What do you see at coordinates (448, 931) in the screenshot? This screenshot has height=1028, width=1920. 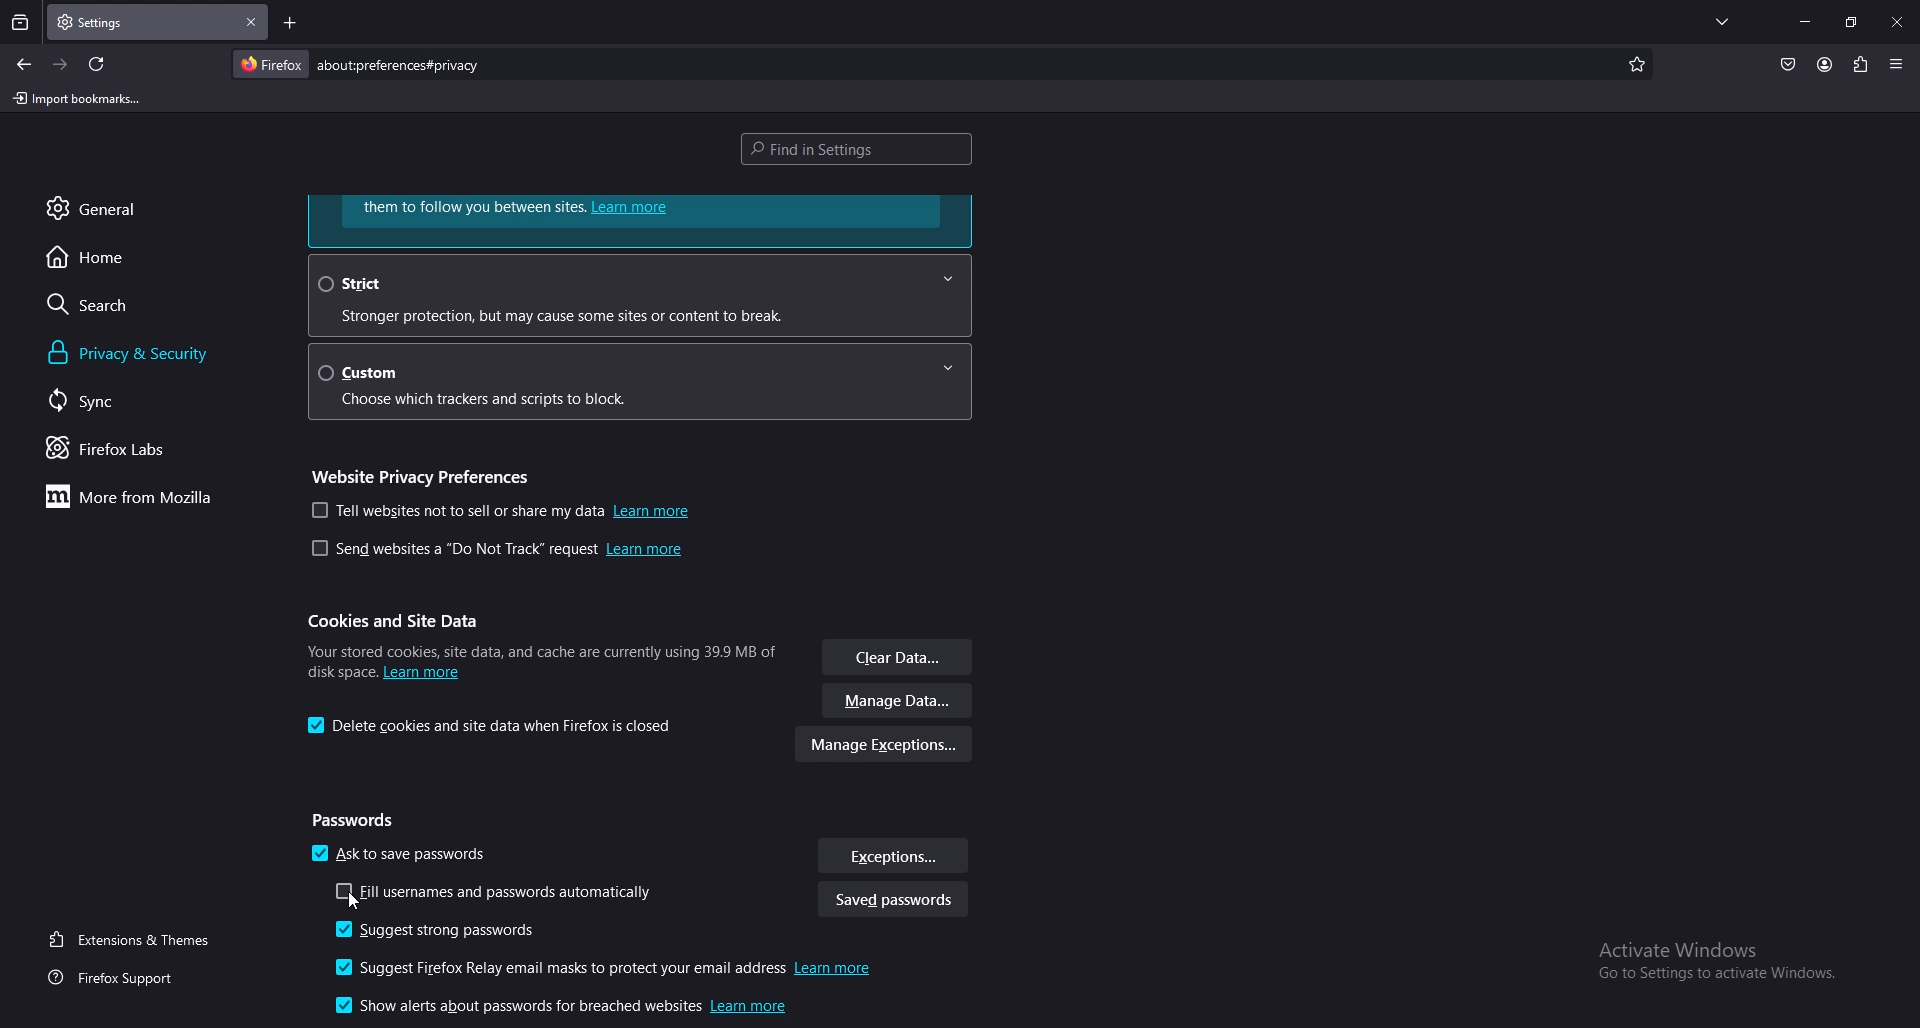 I see `suggest strong password` at bounding box center [448, 931].